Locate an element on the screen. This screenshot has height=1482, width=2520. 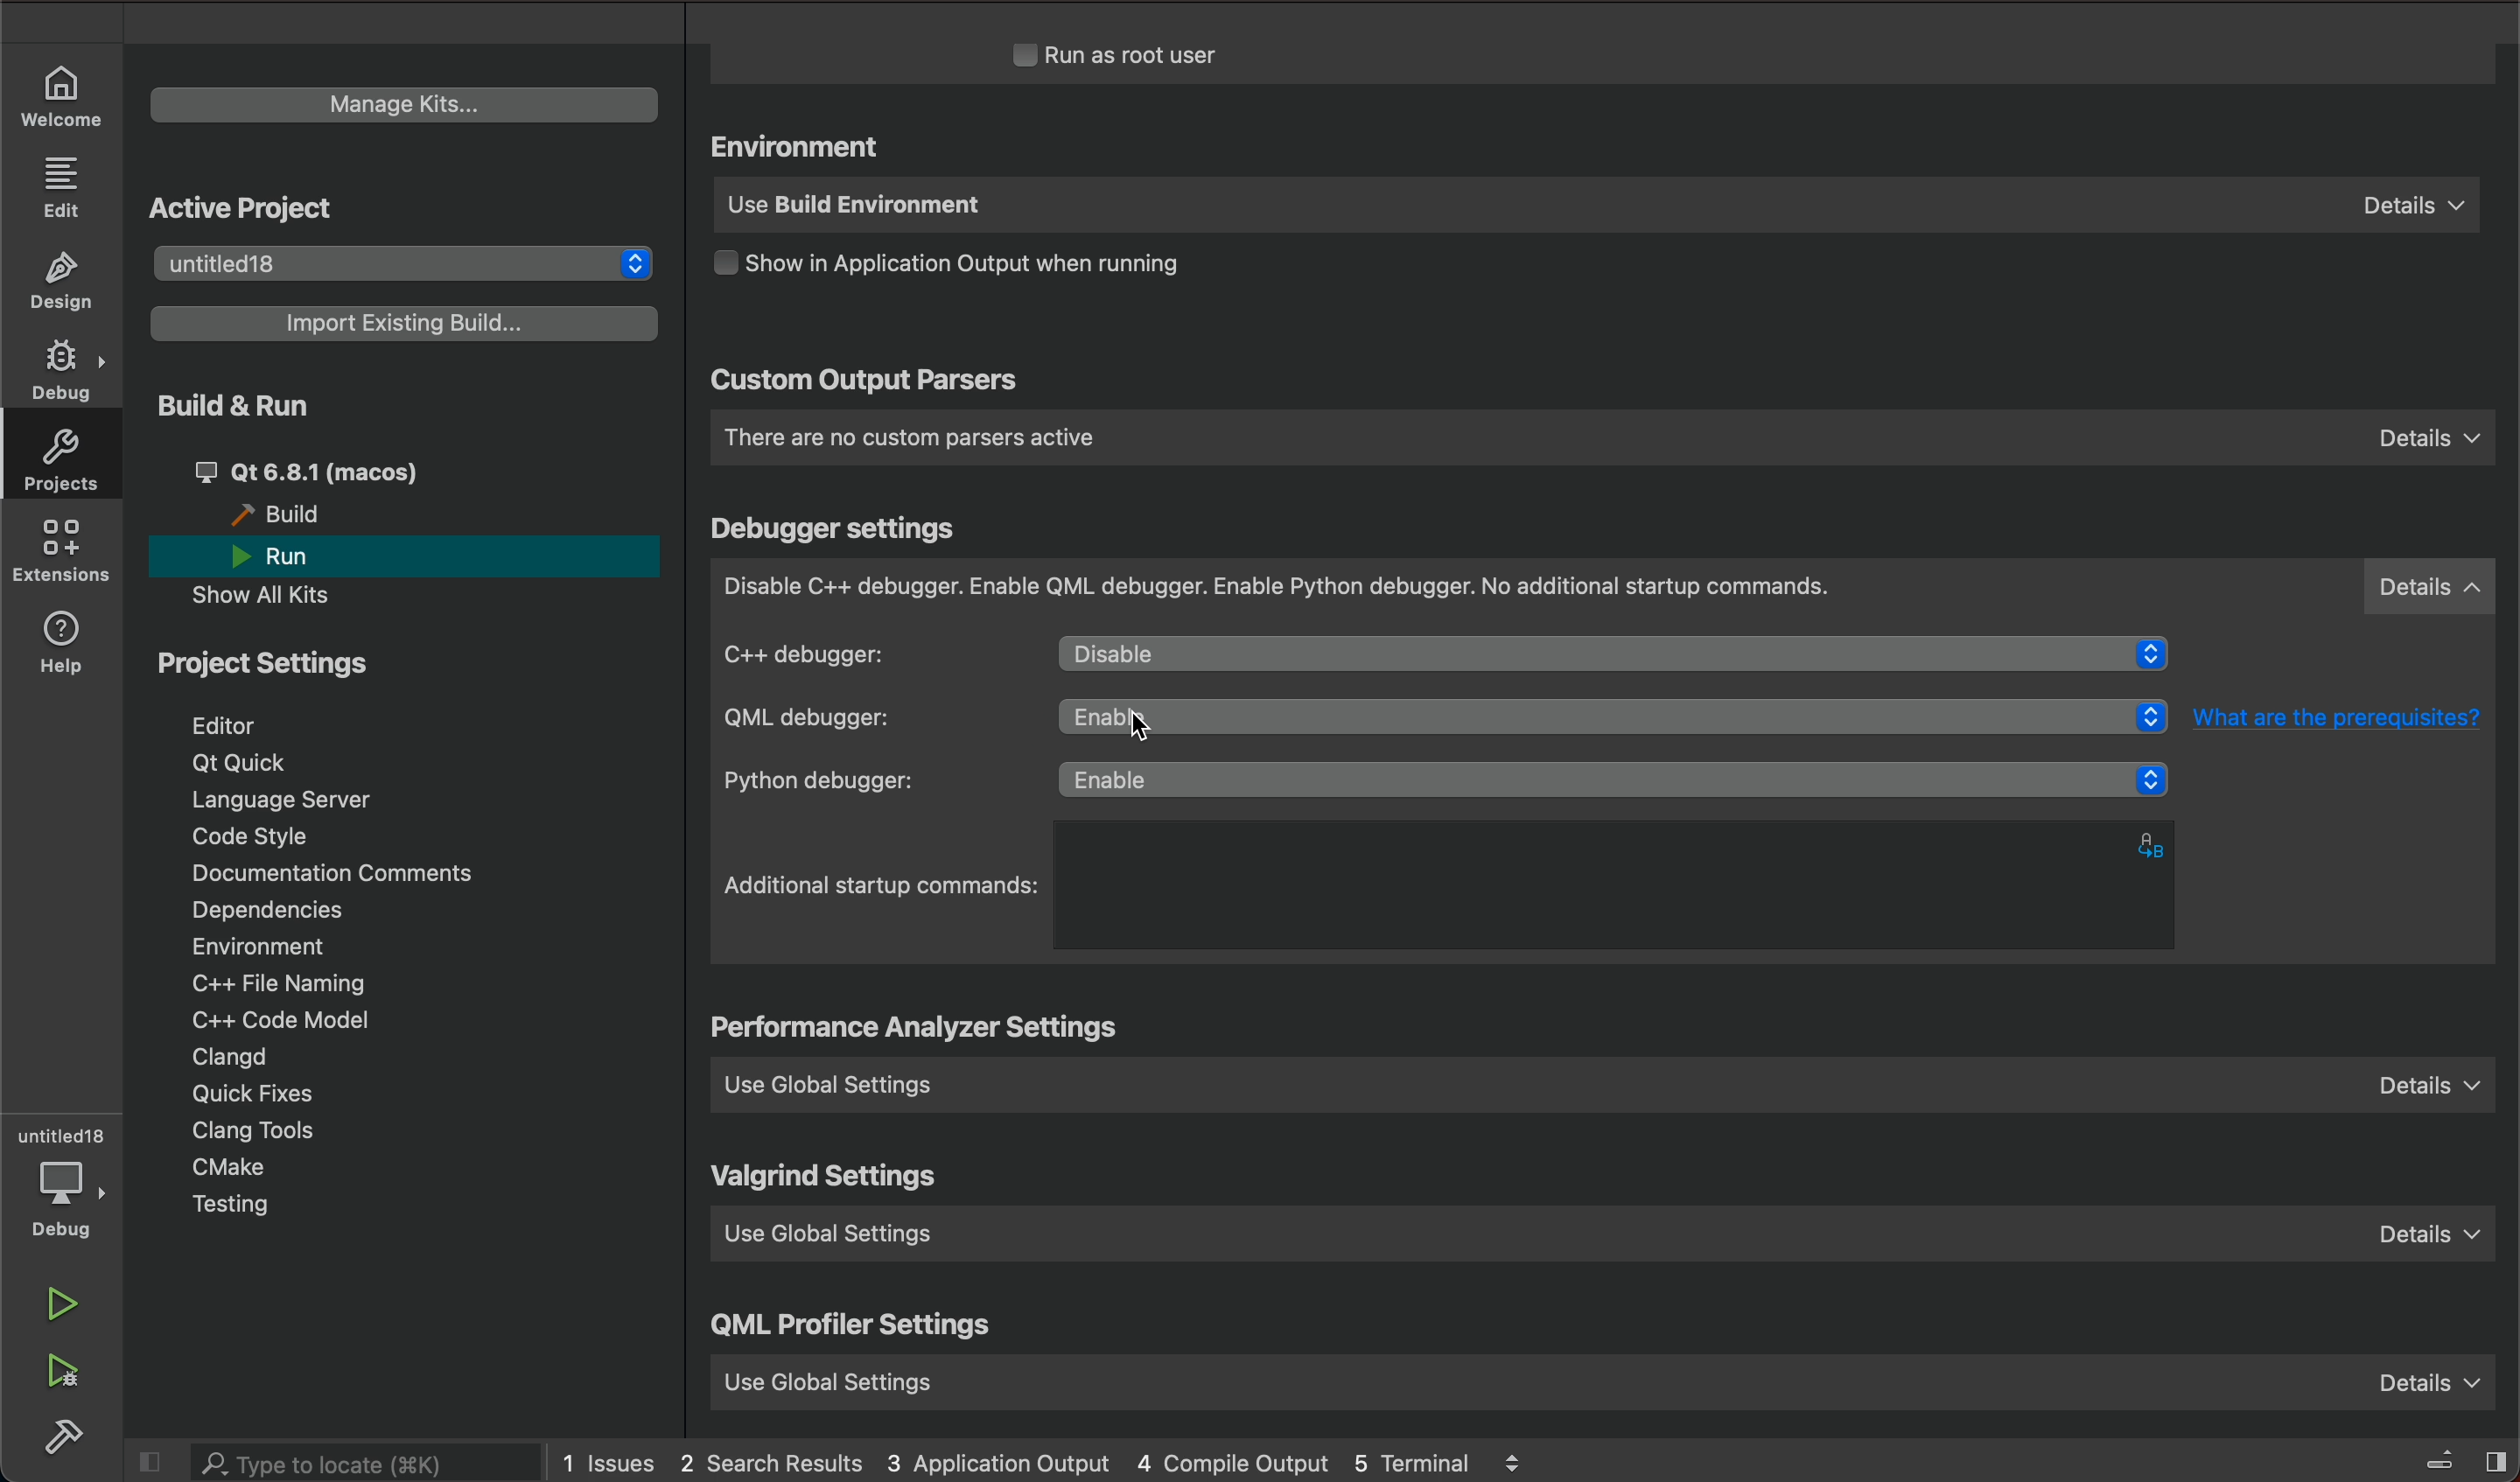
extensions is located at coordinates (65, 555).